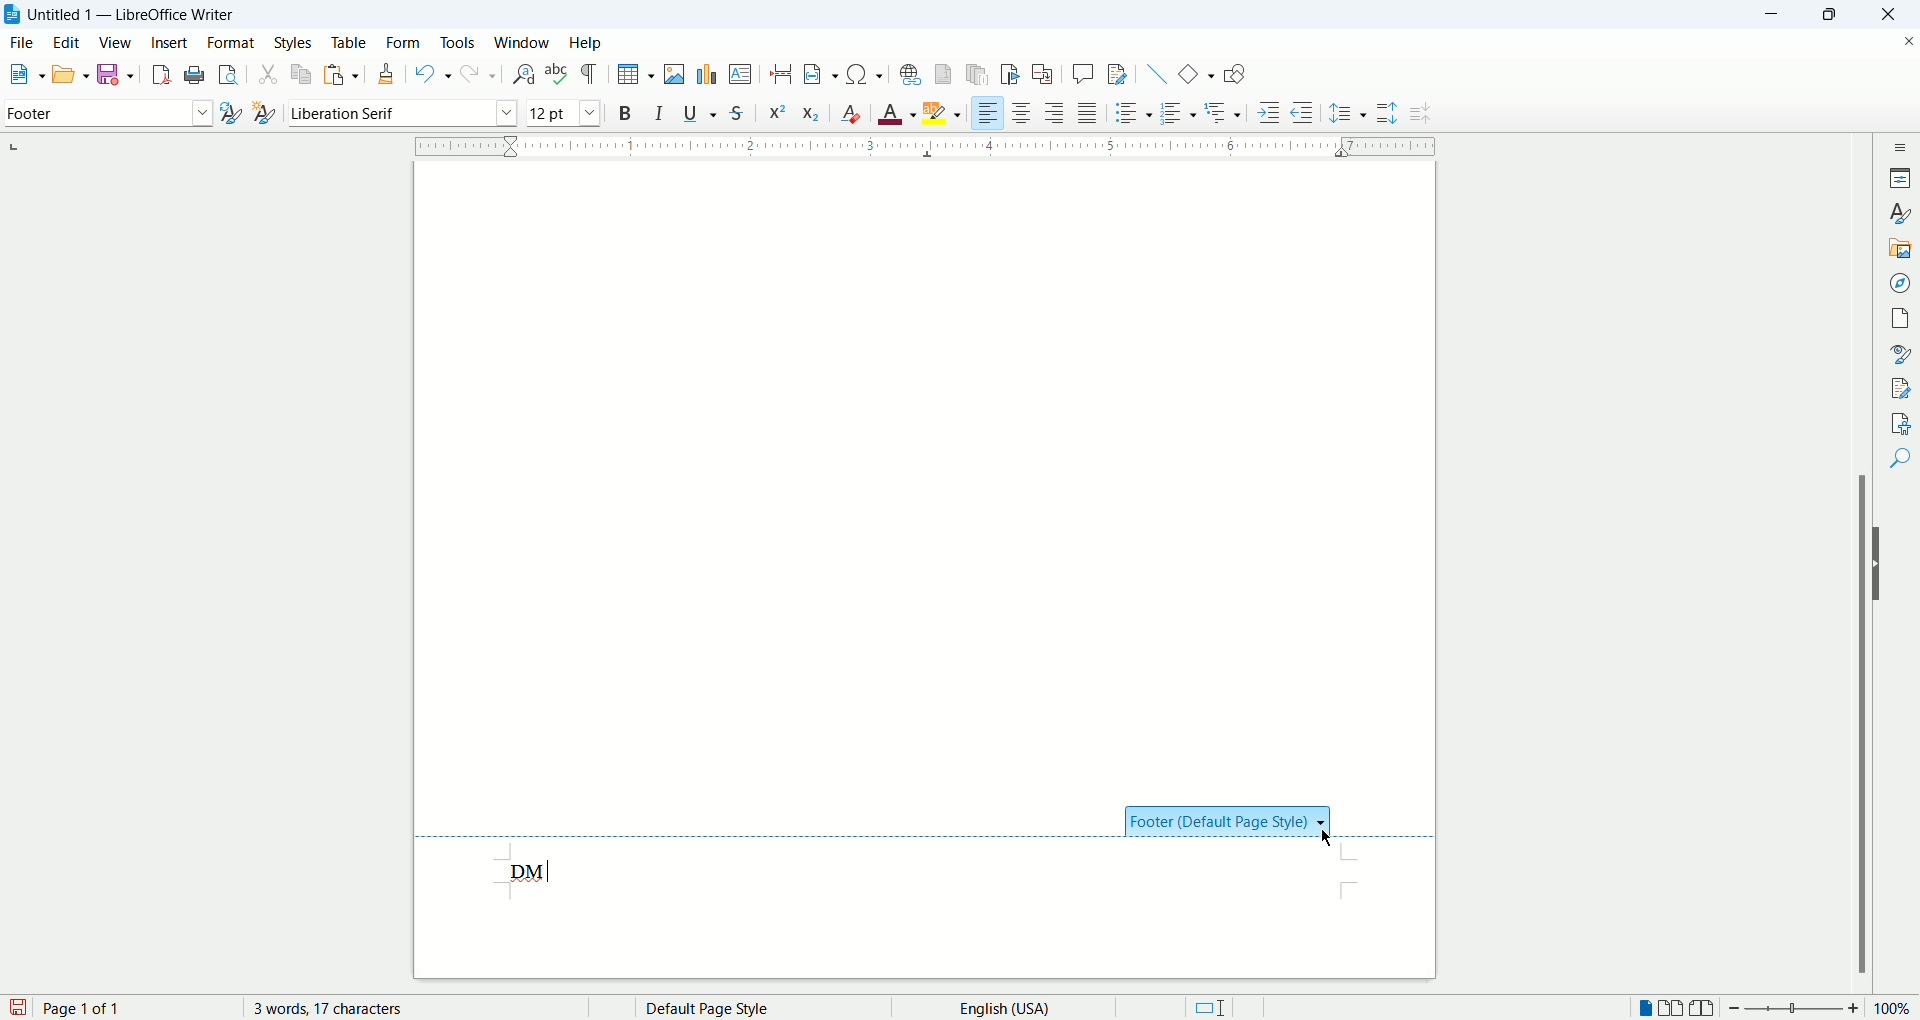 The width and height of the screenshot is (1920, 1020). What do you see at coordinates (192, 75) in the screenshot?
I see `print` at bounding box center [192, 75].